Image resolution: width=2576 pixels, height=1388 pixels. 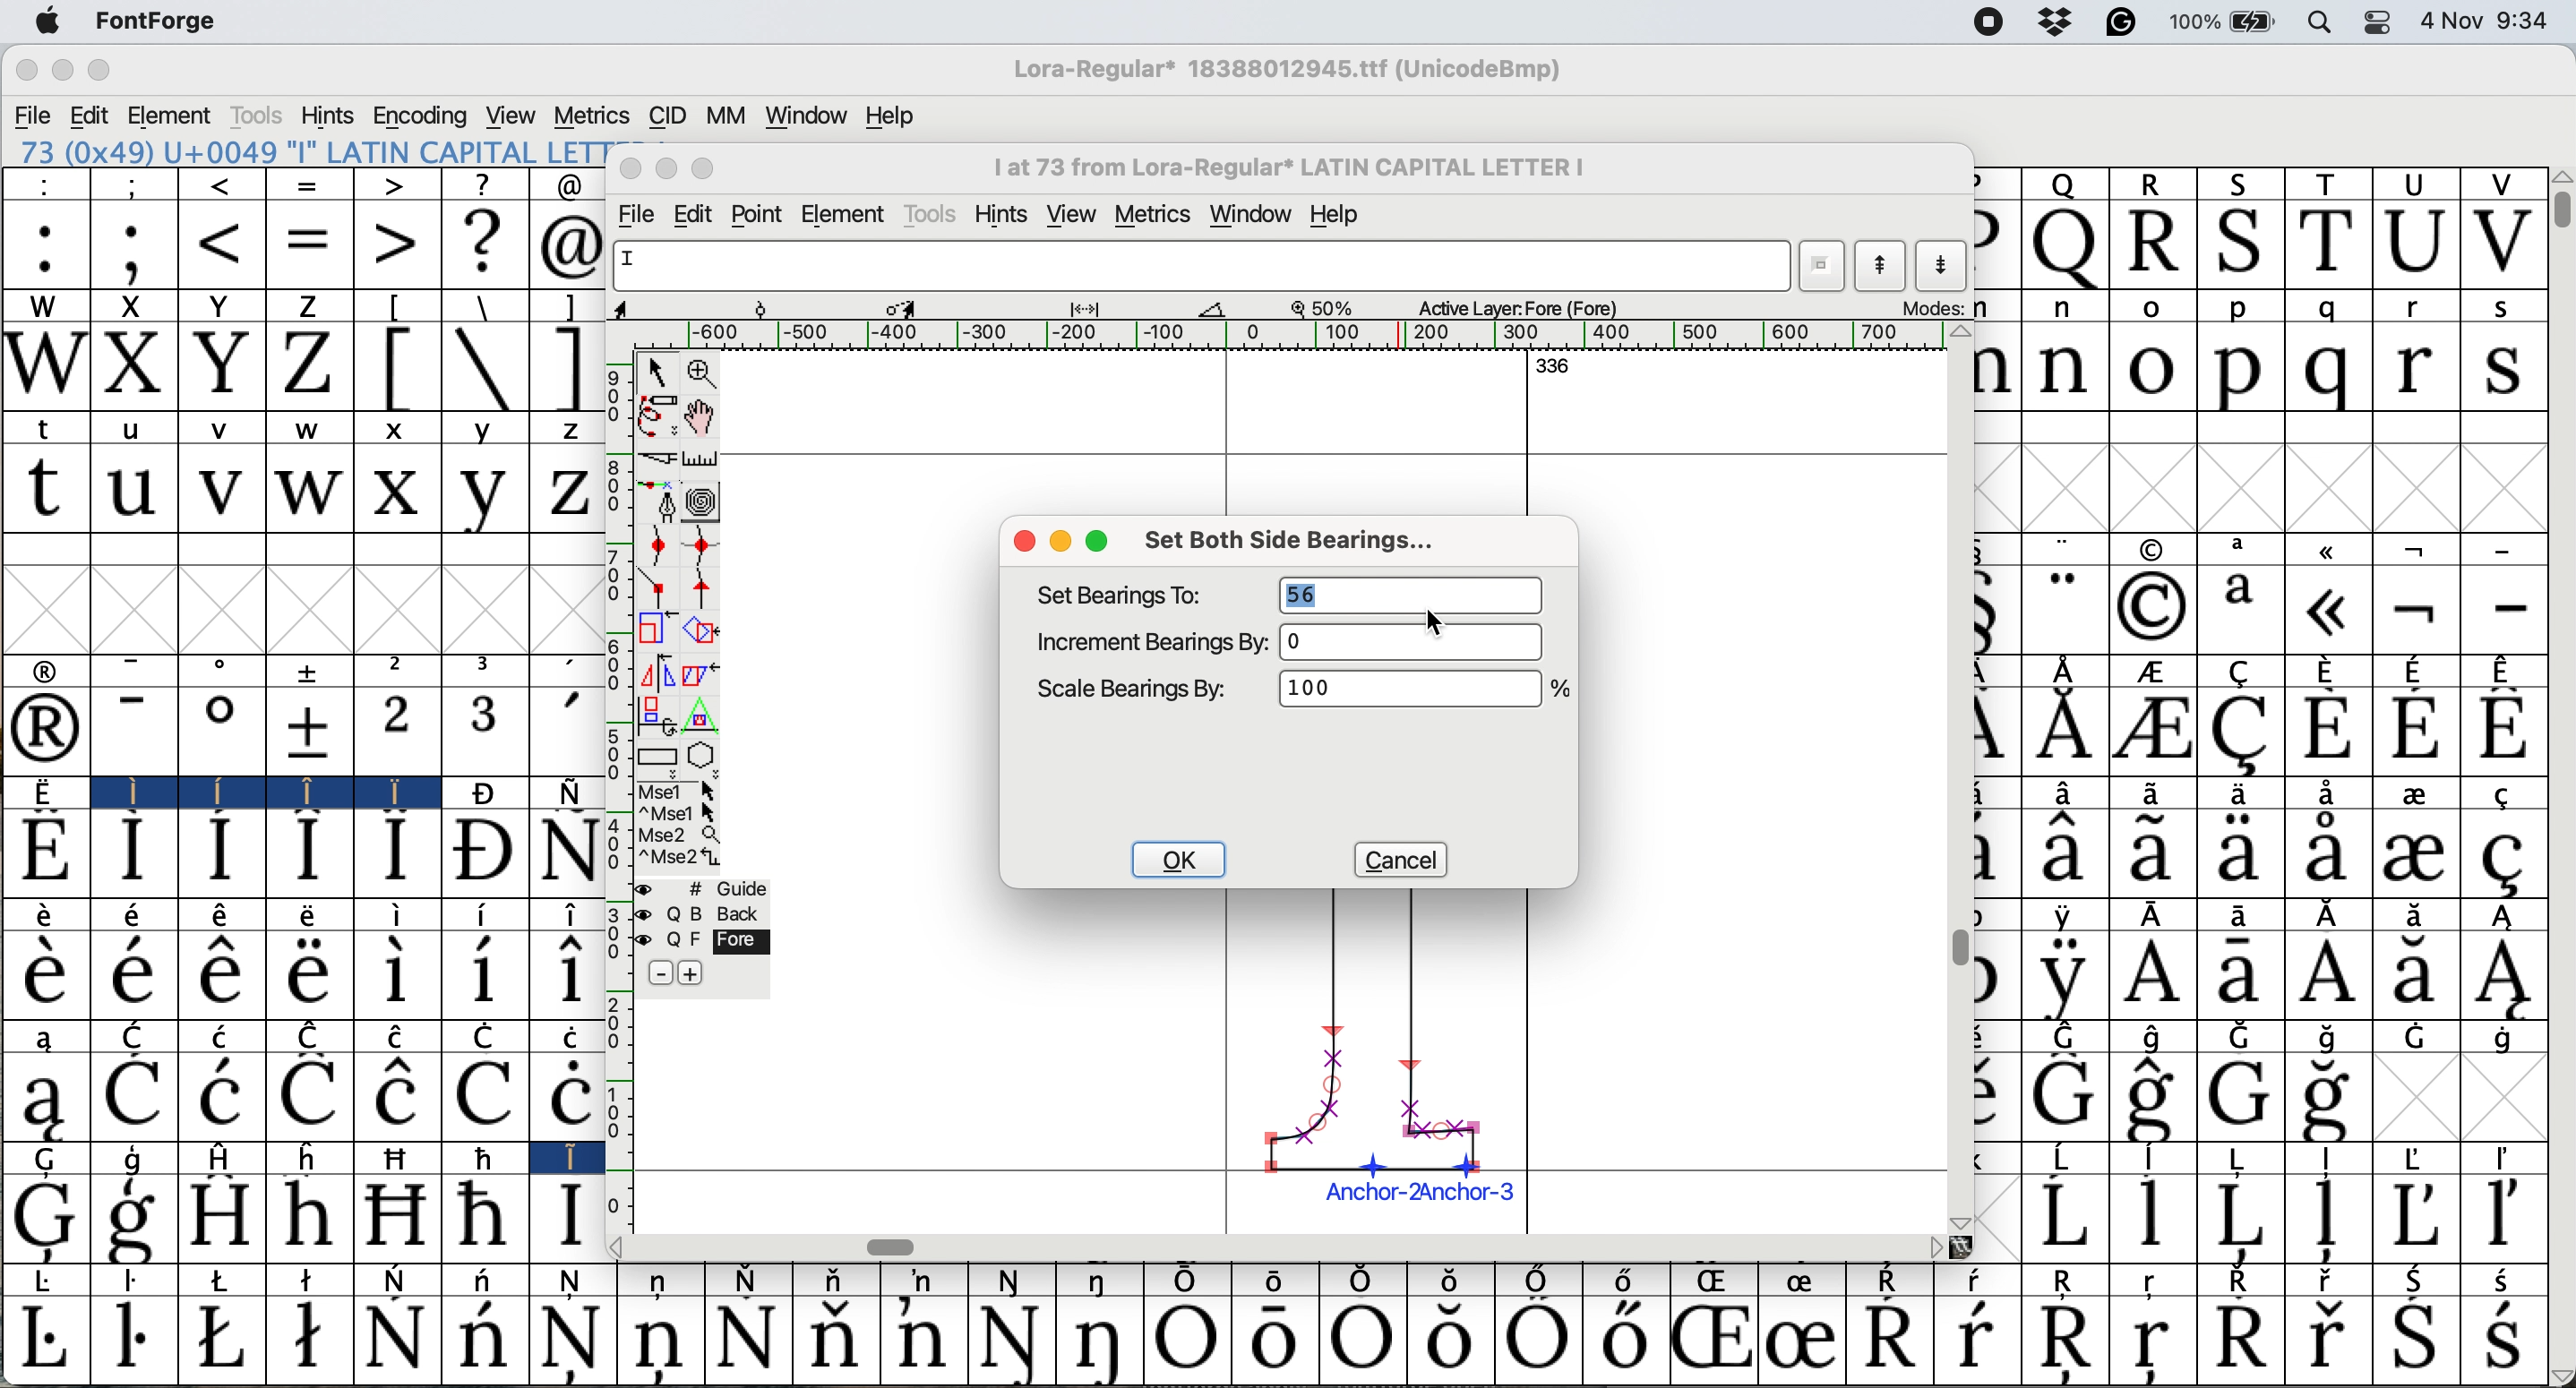 What do you see at coordinates (512, 114) in the screenshot?
I see `view` at bounding box center [512, 114].